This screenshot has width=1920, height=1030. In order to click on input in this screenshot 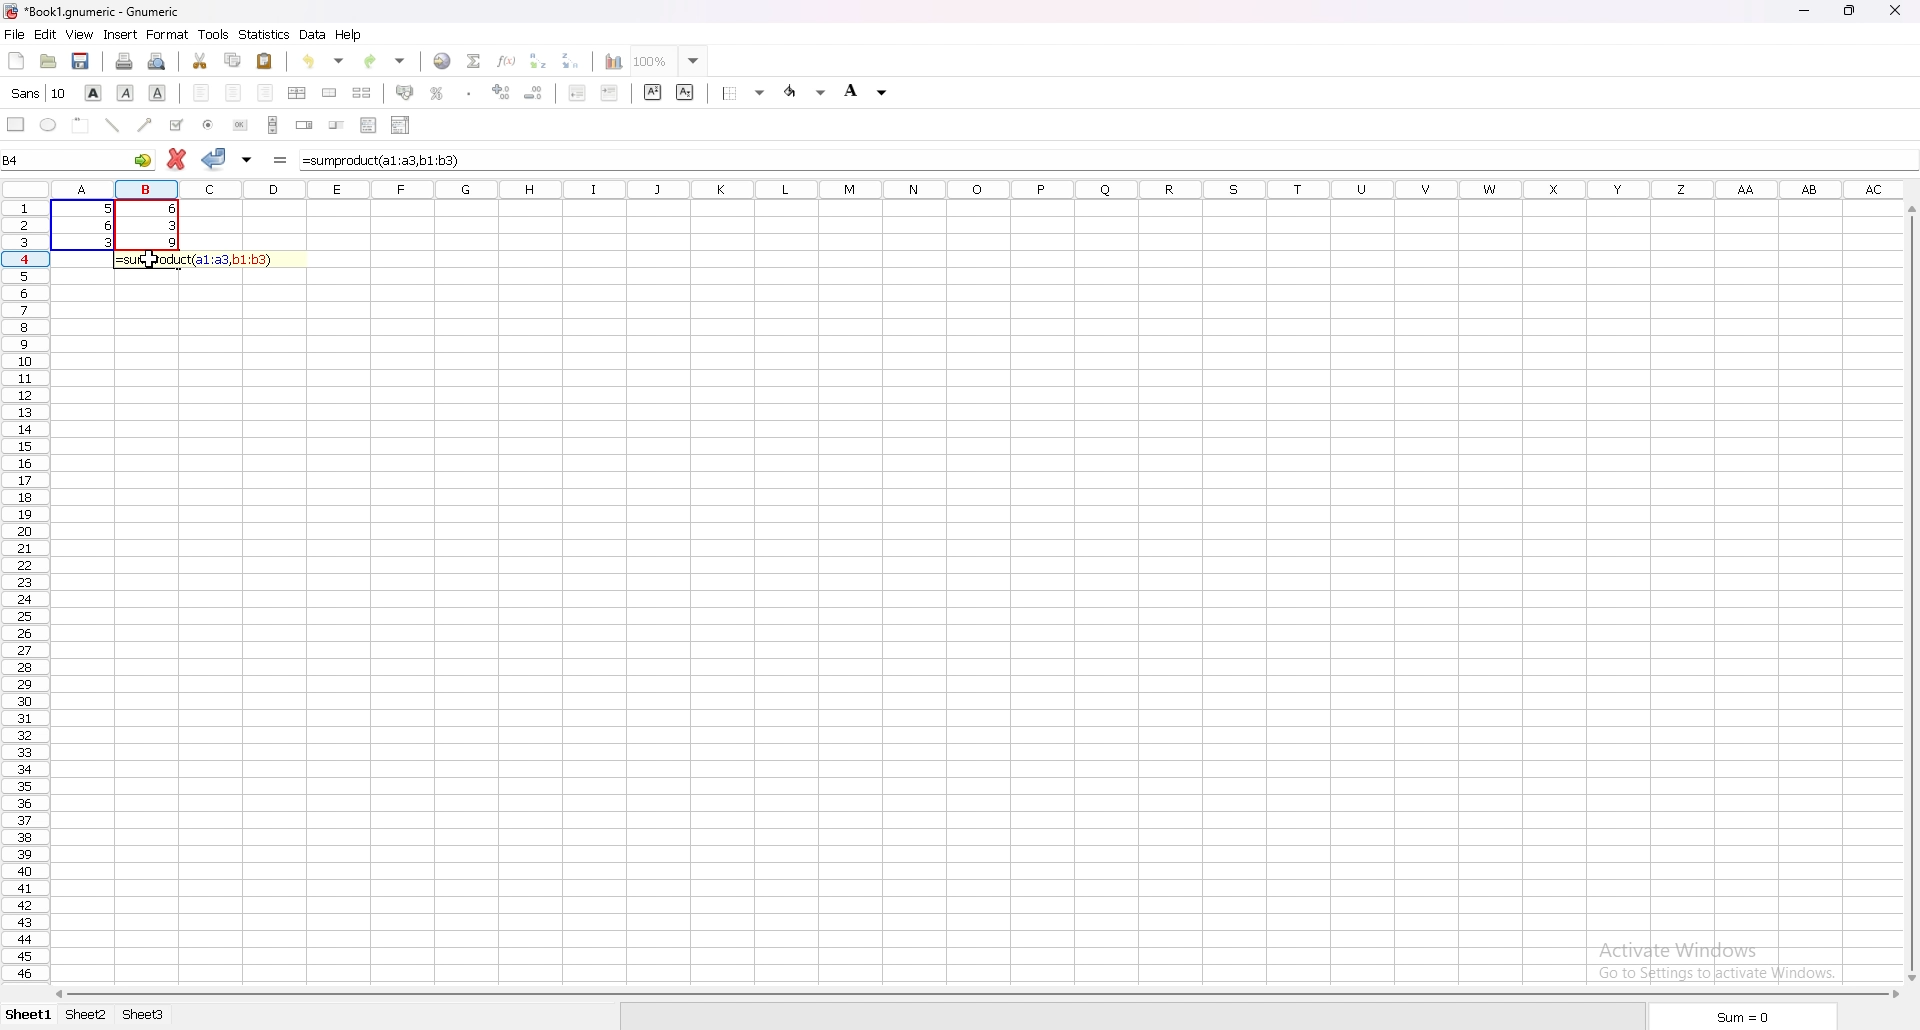, I will do `click(385, 161)`.